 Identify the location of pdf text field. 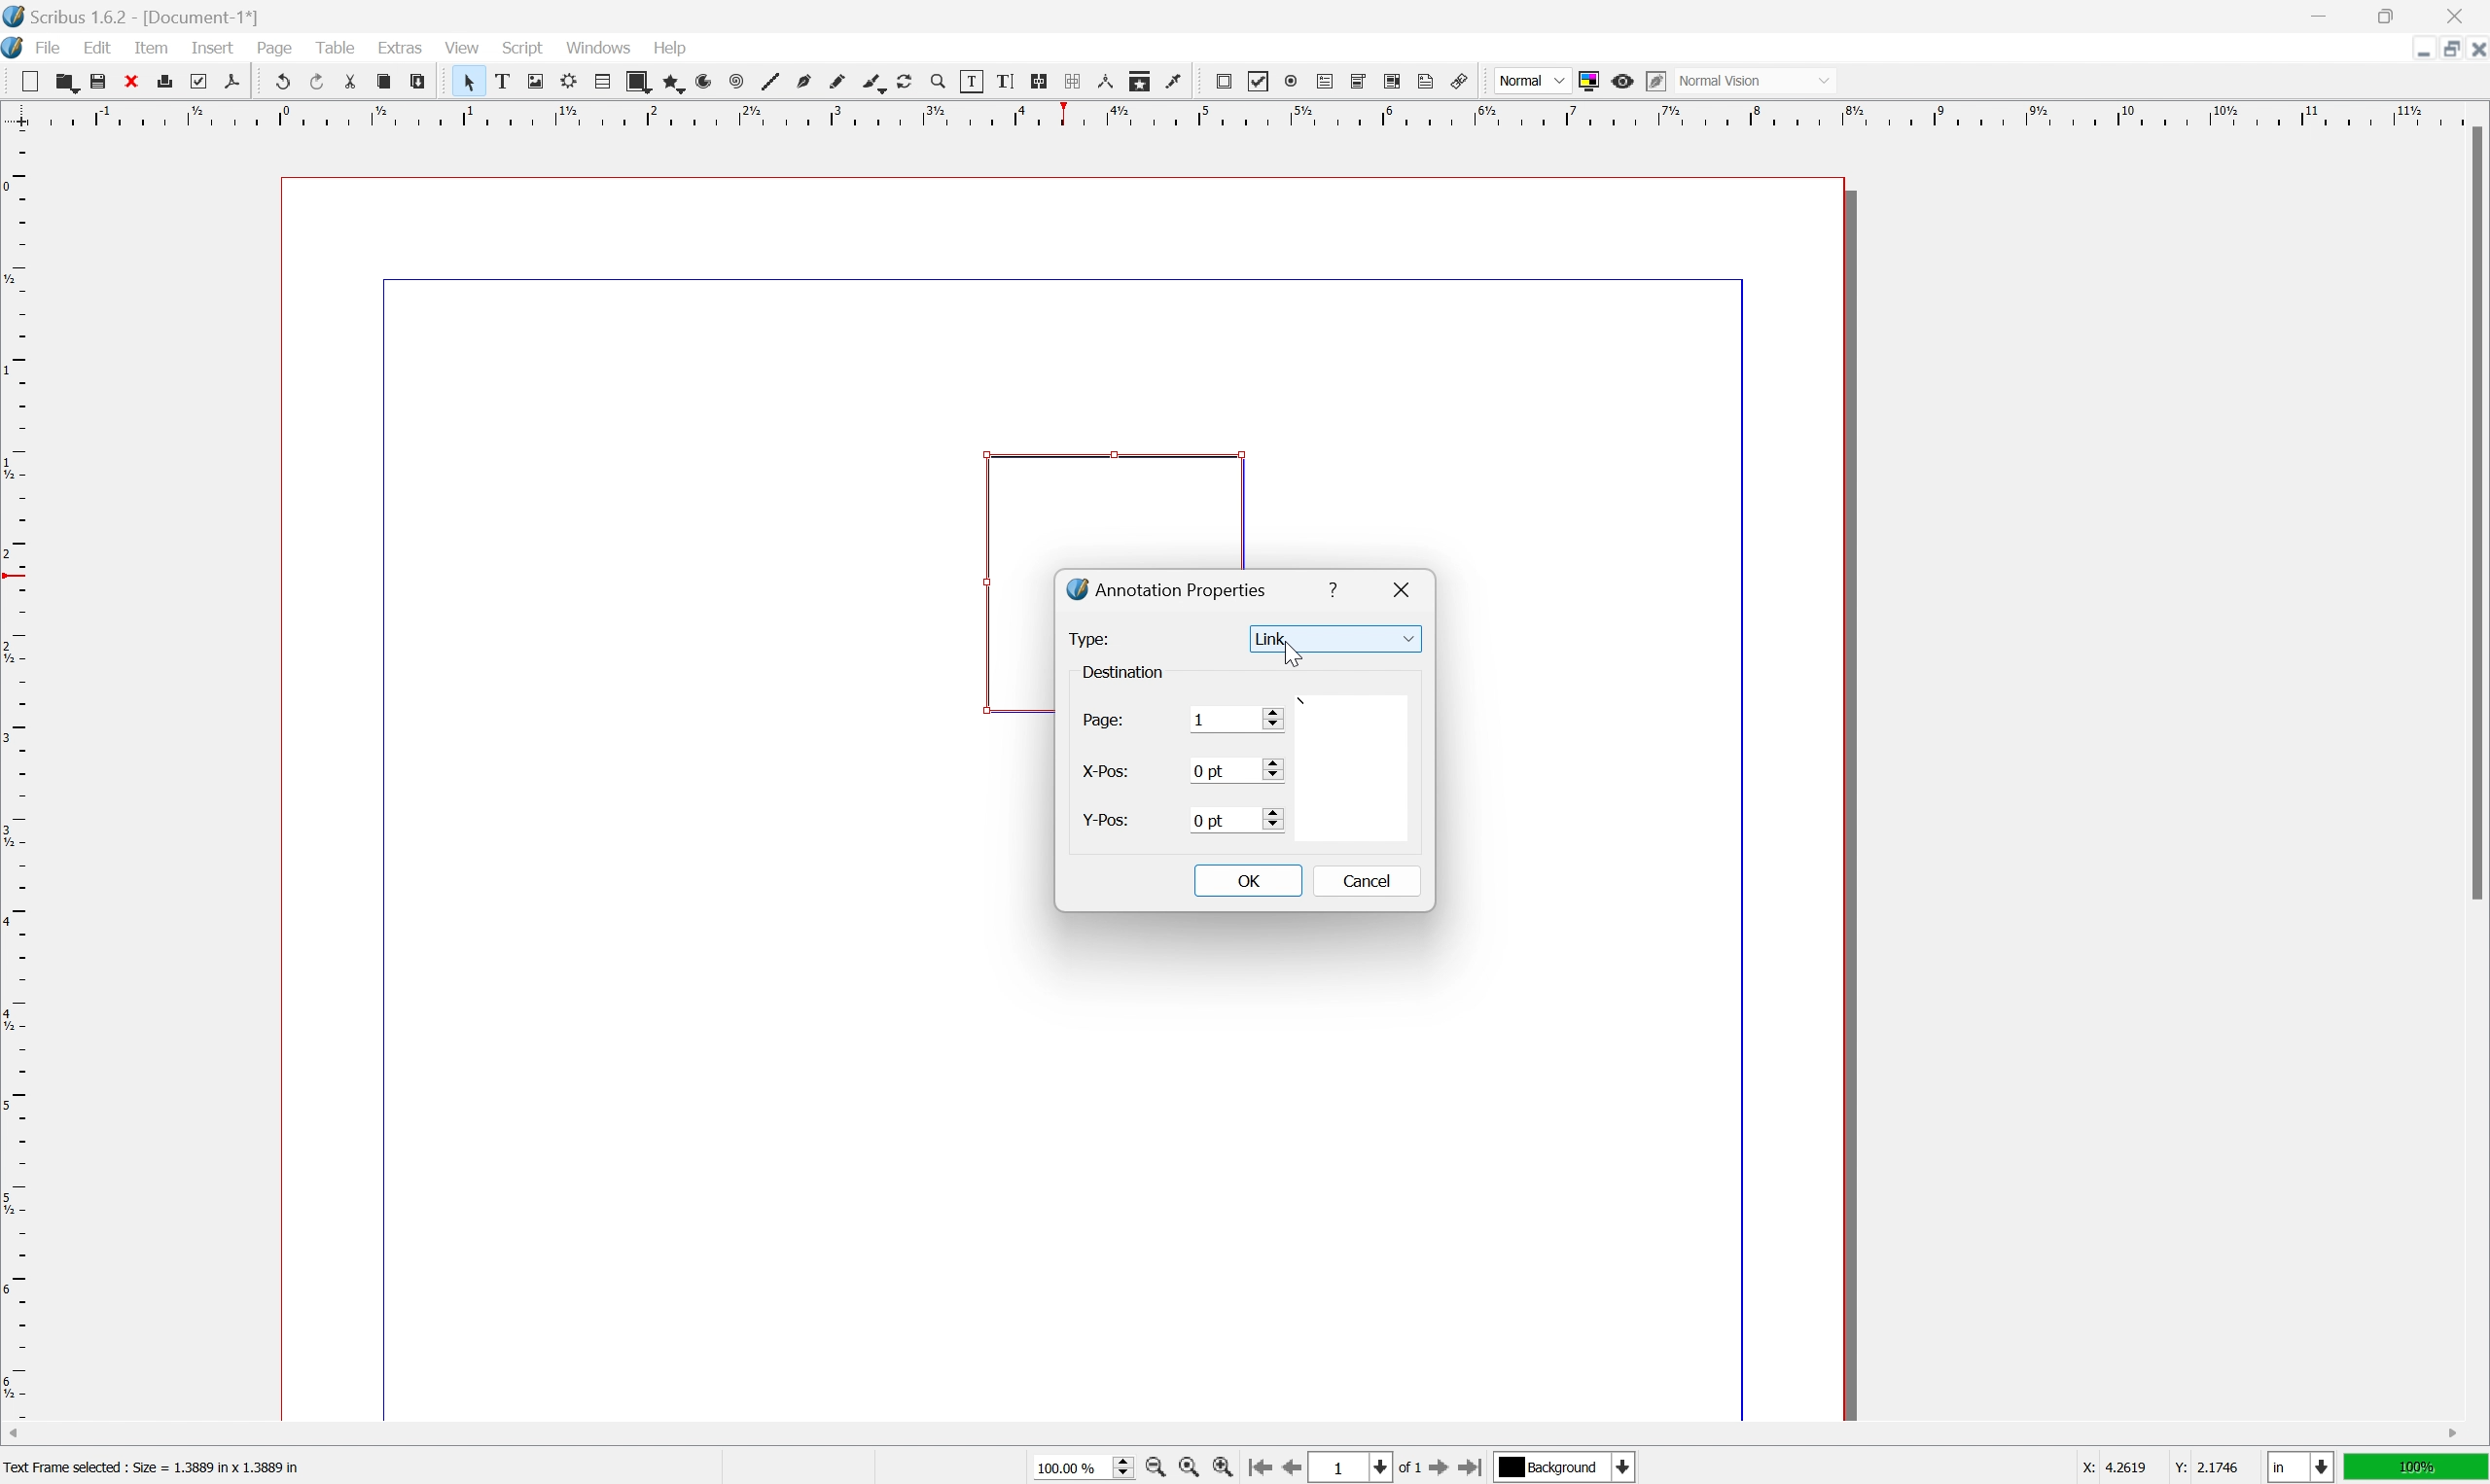
(1325, 81).